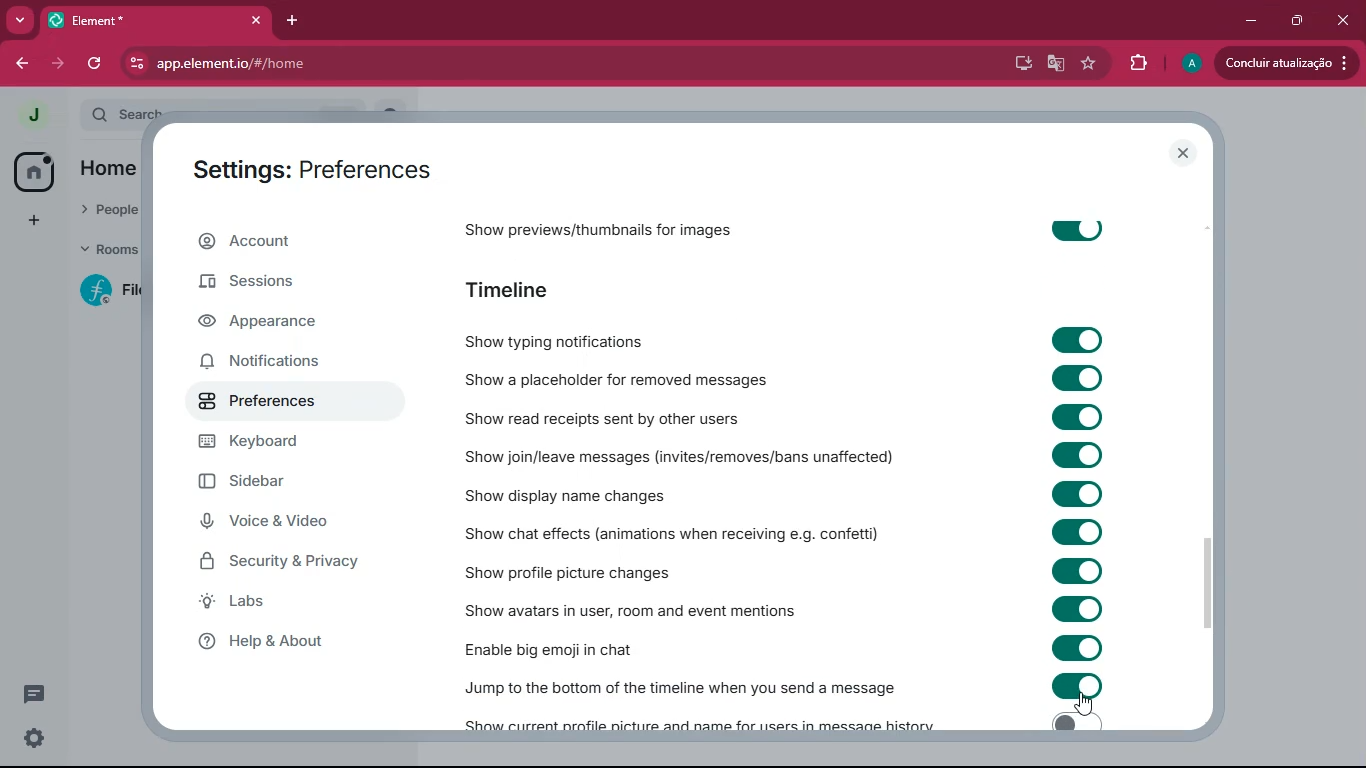  Describe the element at coordinates (293, 239) in the screenshot. I see `account` at that location.